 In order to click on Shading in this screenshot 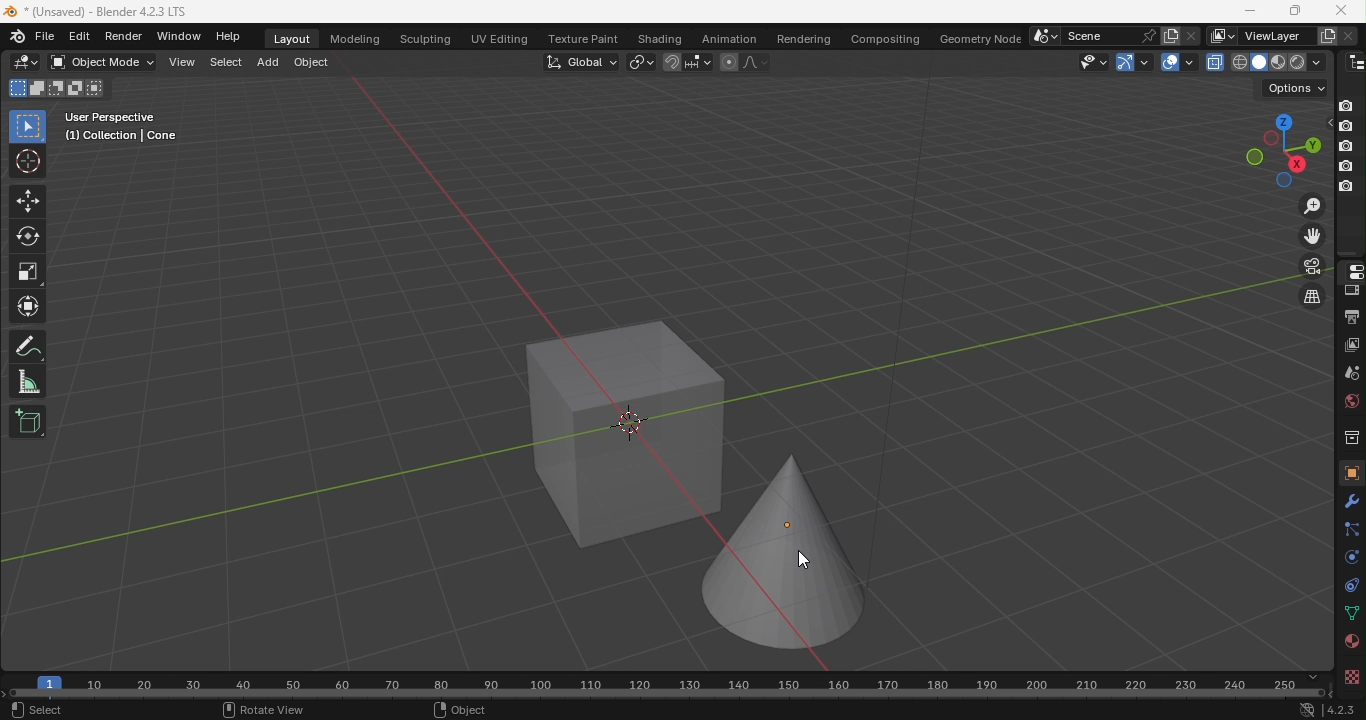, I will do `click(659, 38)`.